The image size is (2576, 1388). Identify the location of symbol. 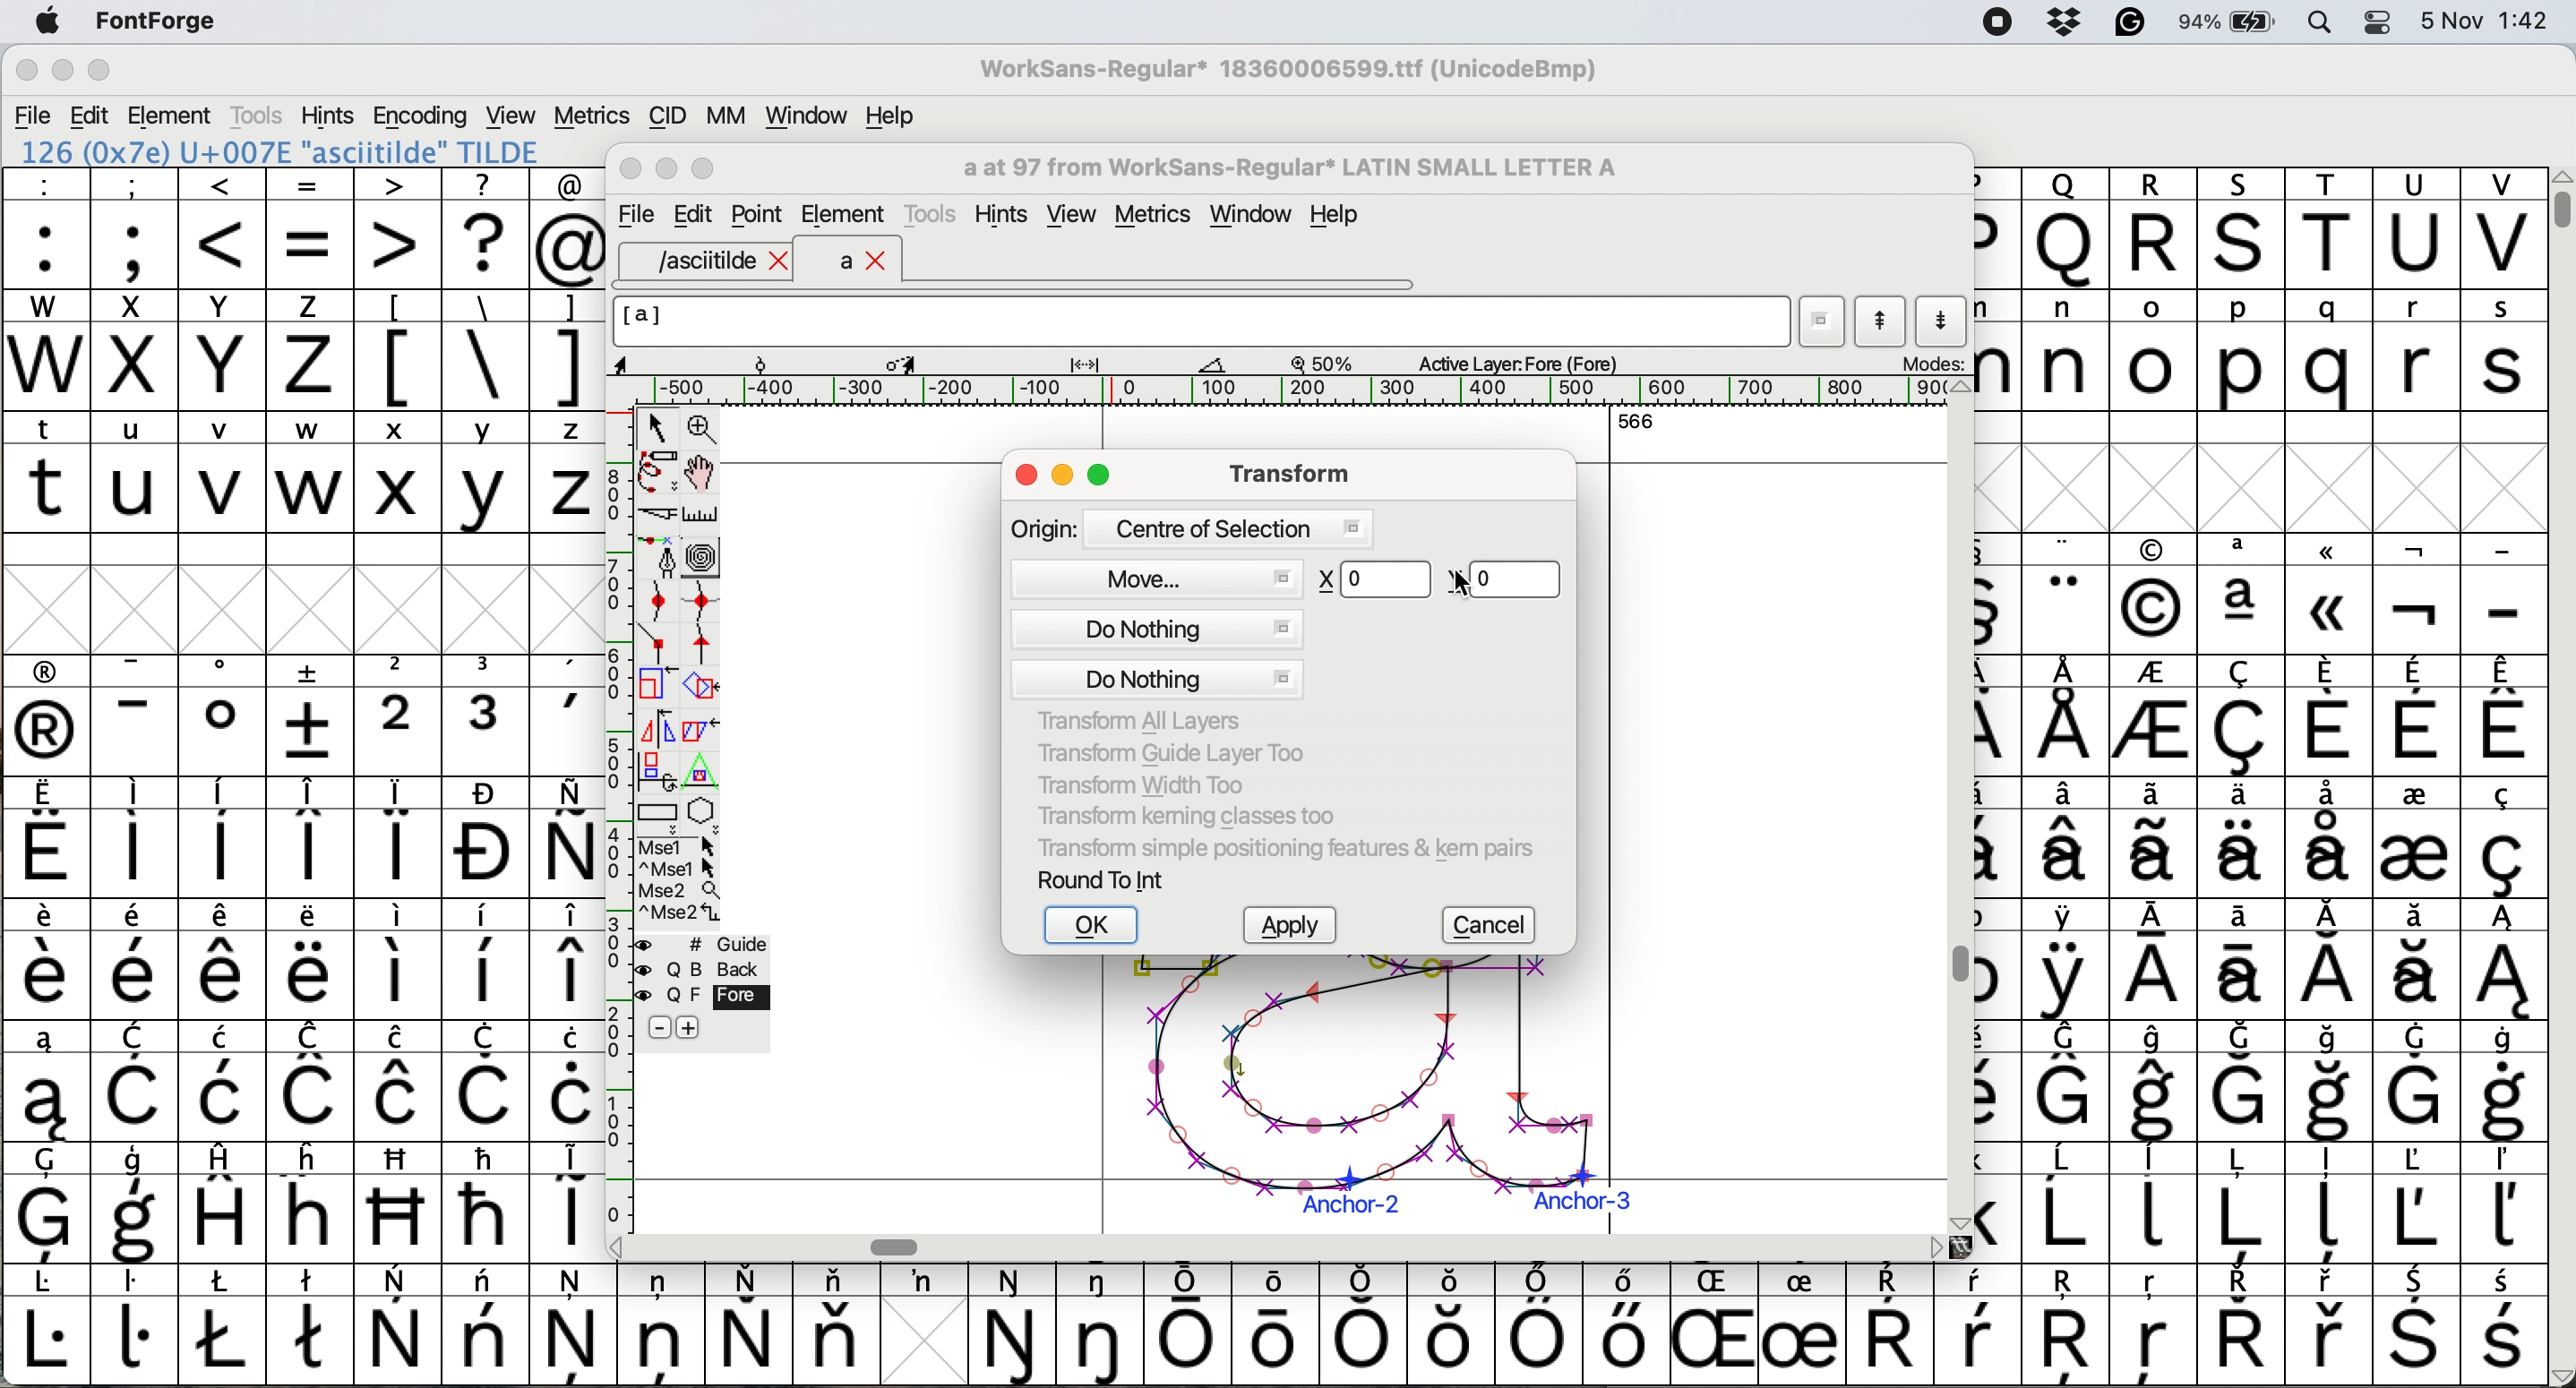
(748, 1324).